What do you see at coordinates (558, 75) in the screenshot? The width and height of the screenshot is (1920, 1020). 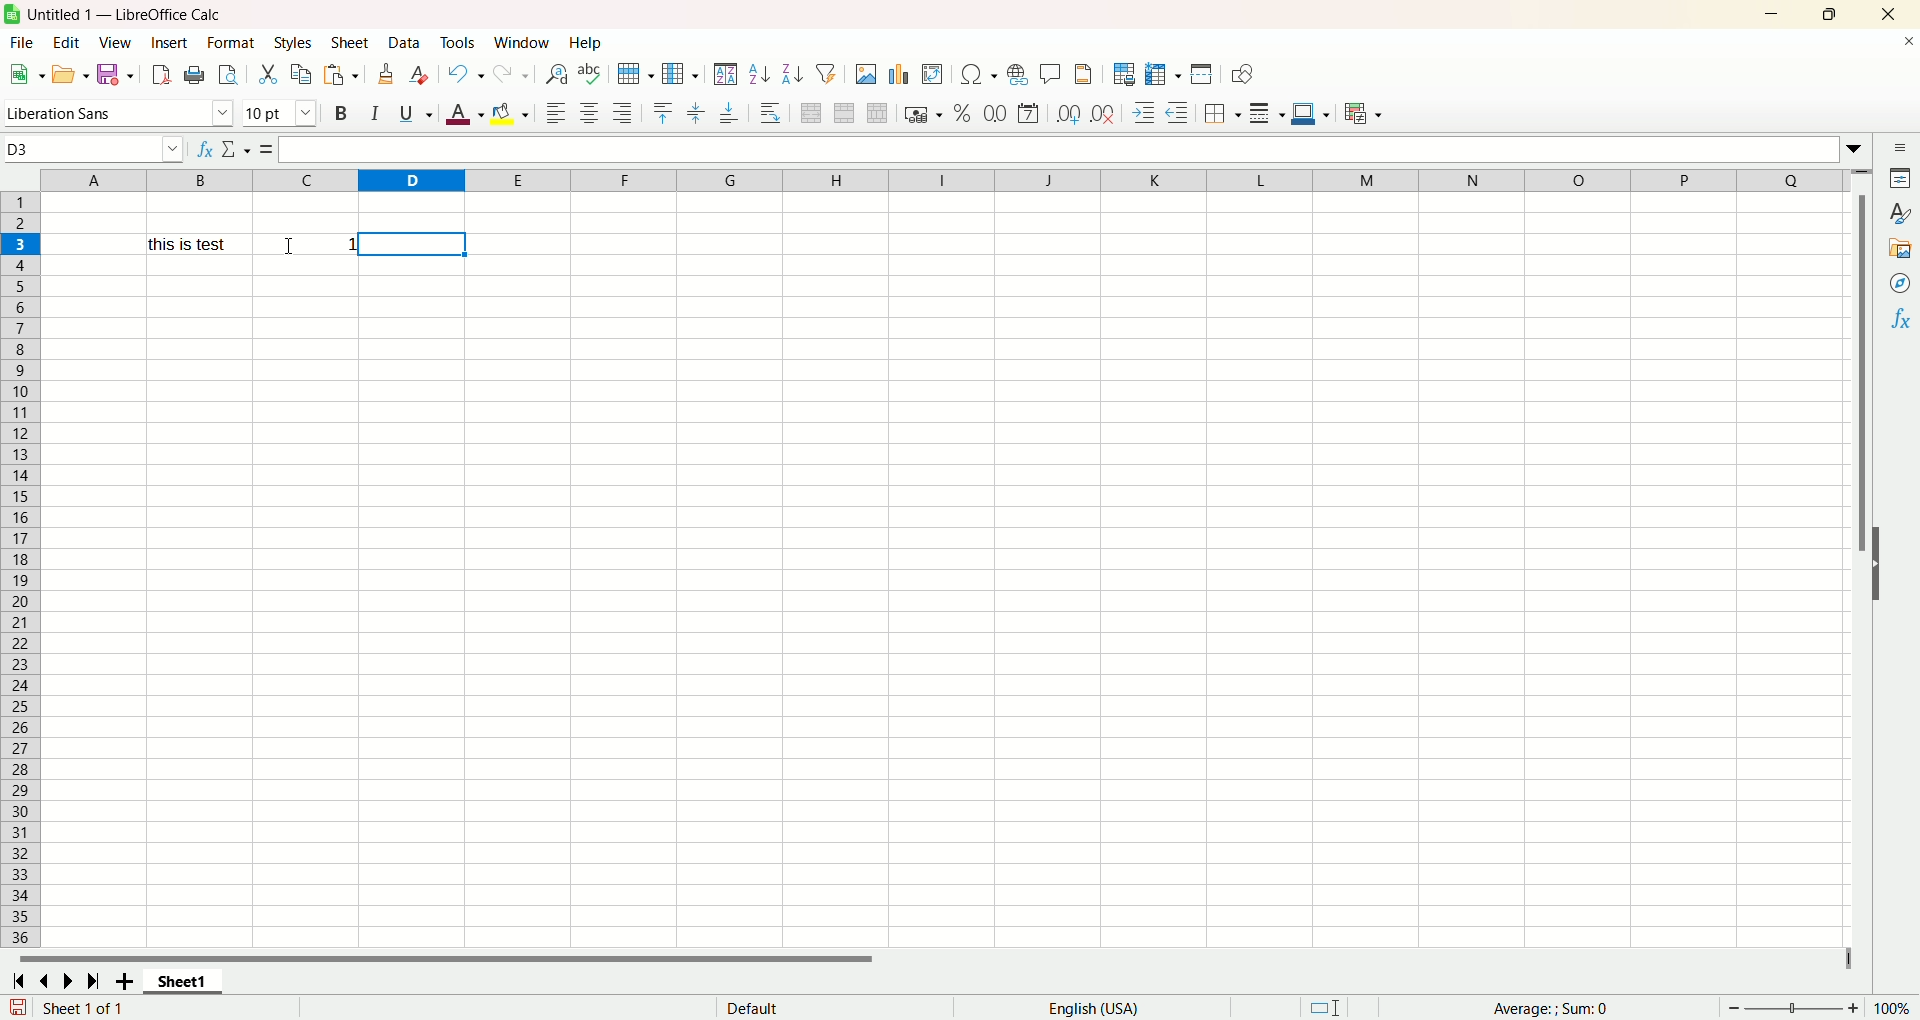 I see `find and replace` at bounding box center [558, 75].